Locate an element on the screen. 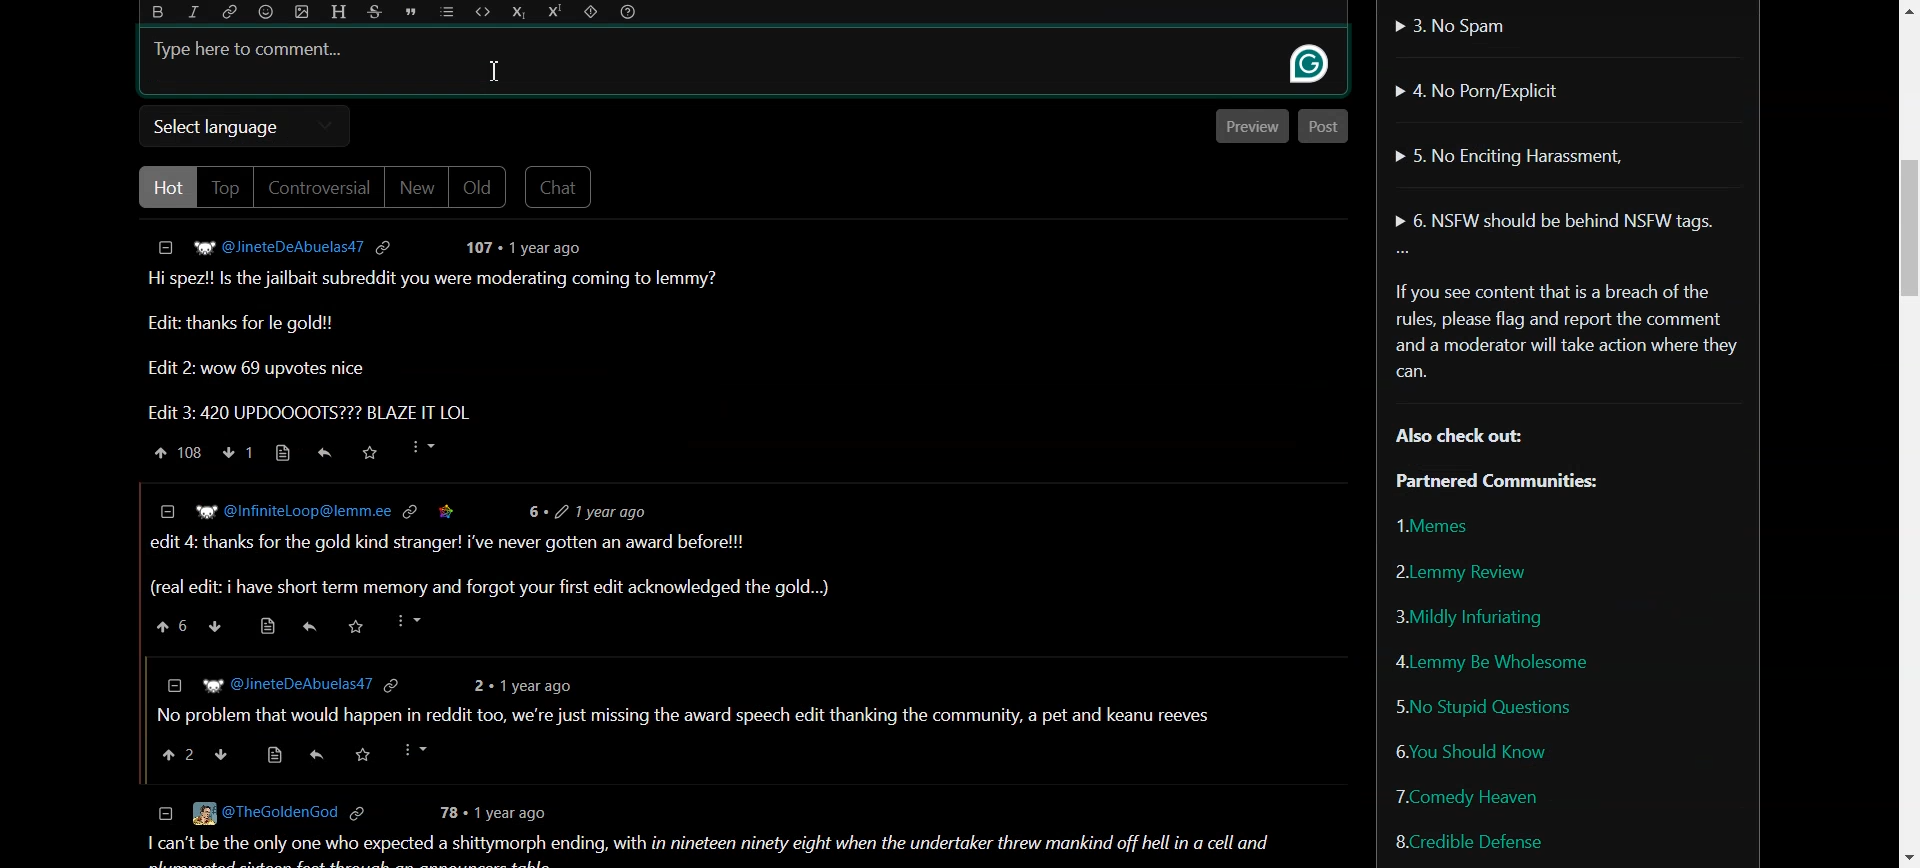 The width and height of the screenshot is (1920, 868). gram marly is located at coordinates (1295, 64).